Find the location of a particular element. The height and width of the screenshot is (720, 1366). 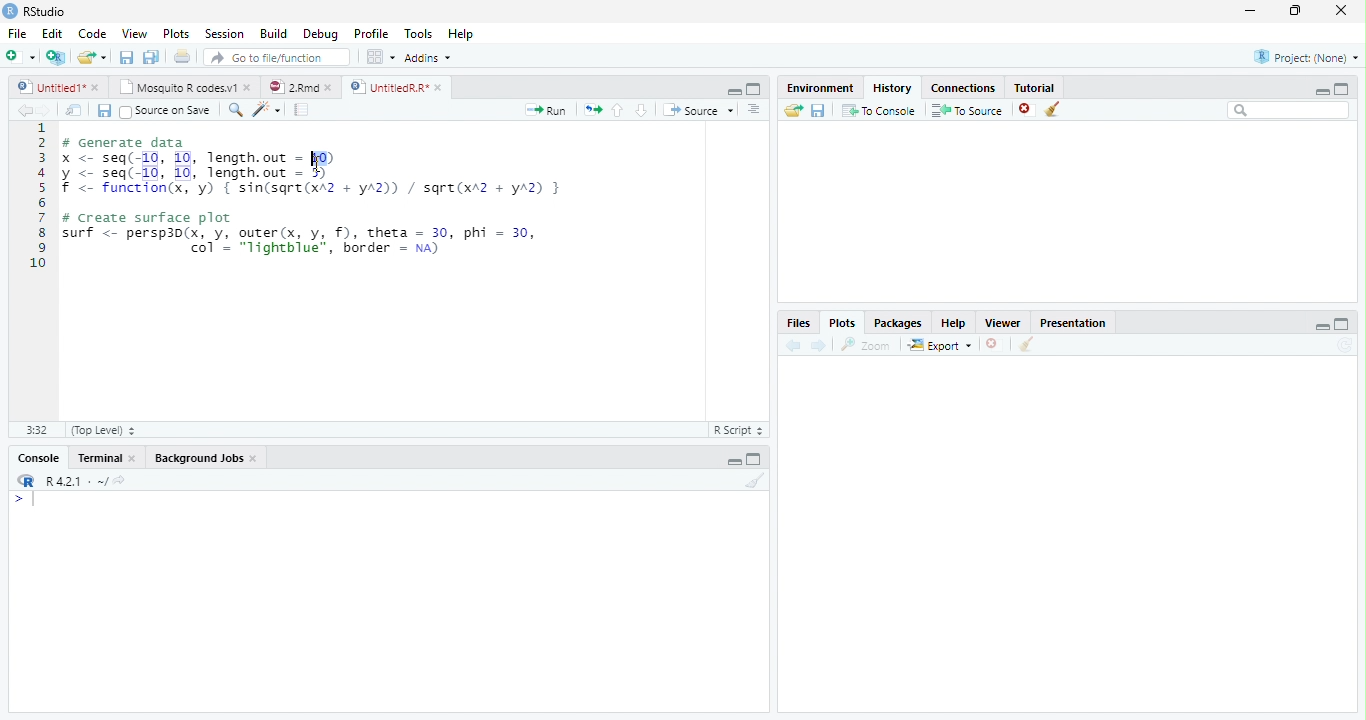

Go to previous section/chunk is located at coordinates (617, 110).